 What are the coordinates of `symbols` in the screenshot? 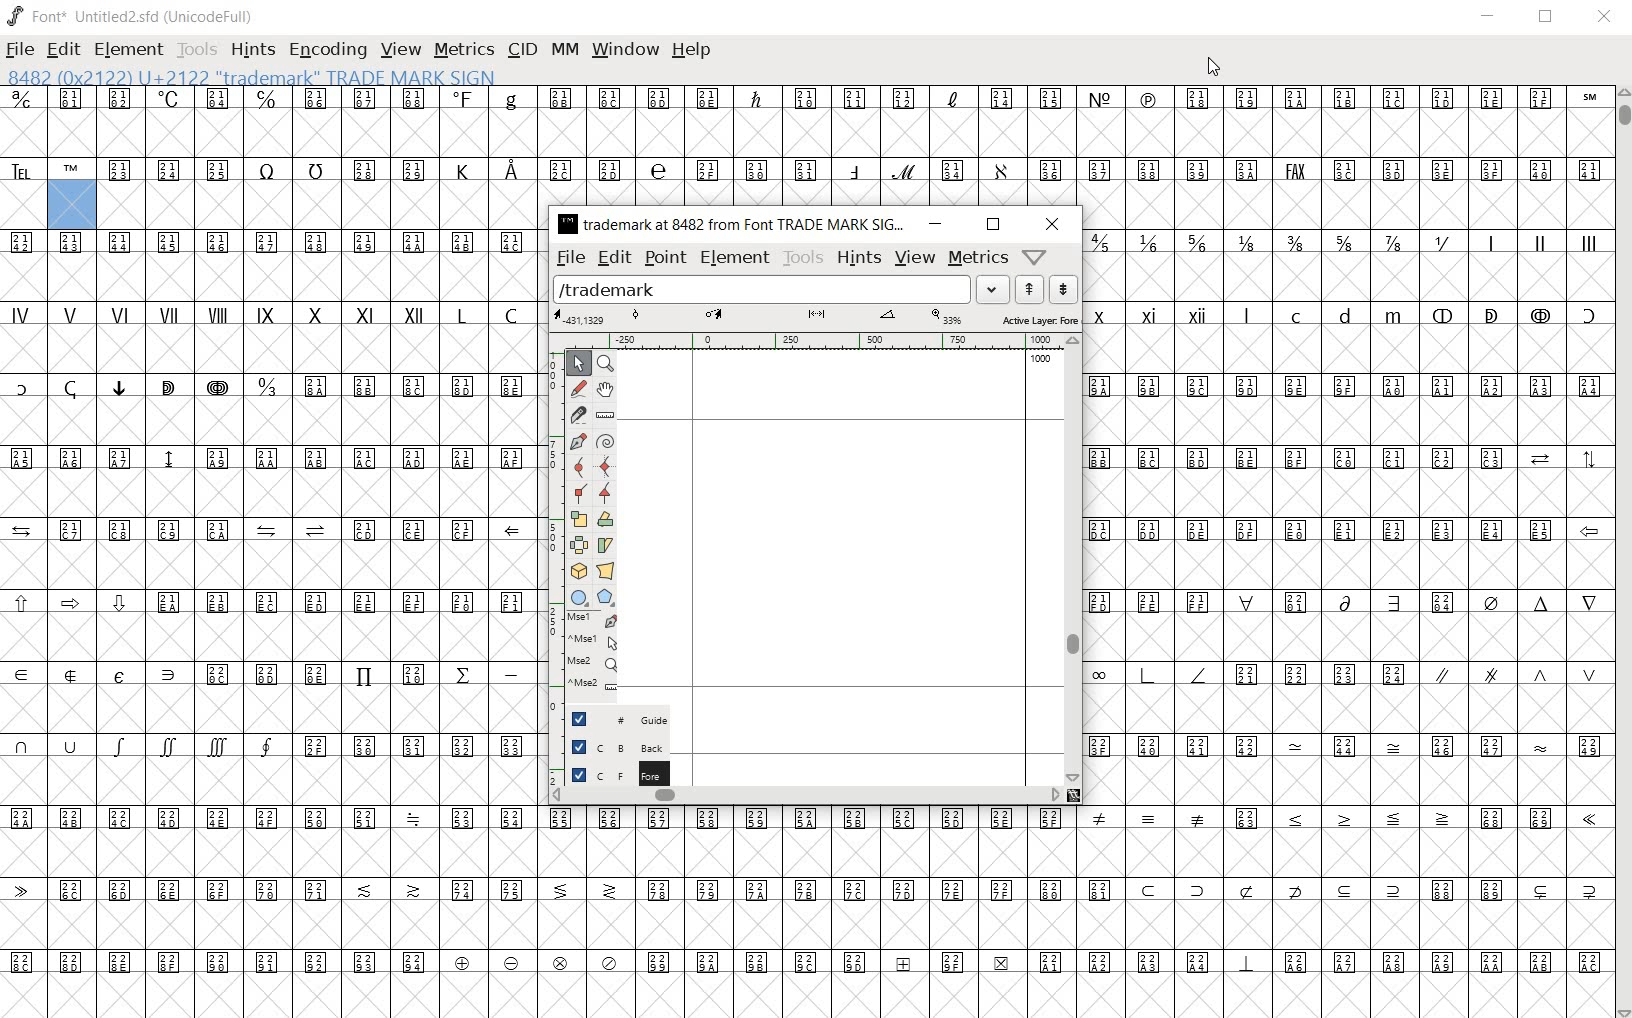 It's located at (806, 145).